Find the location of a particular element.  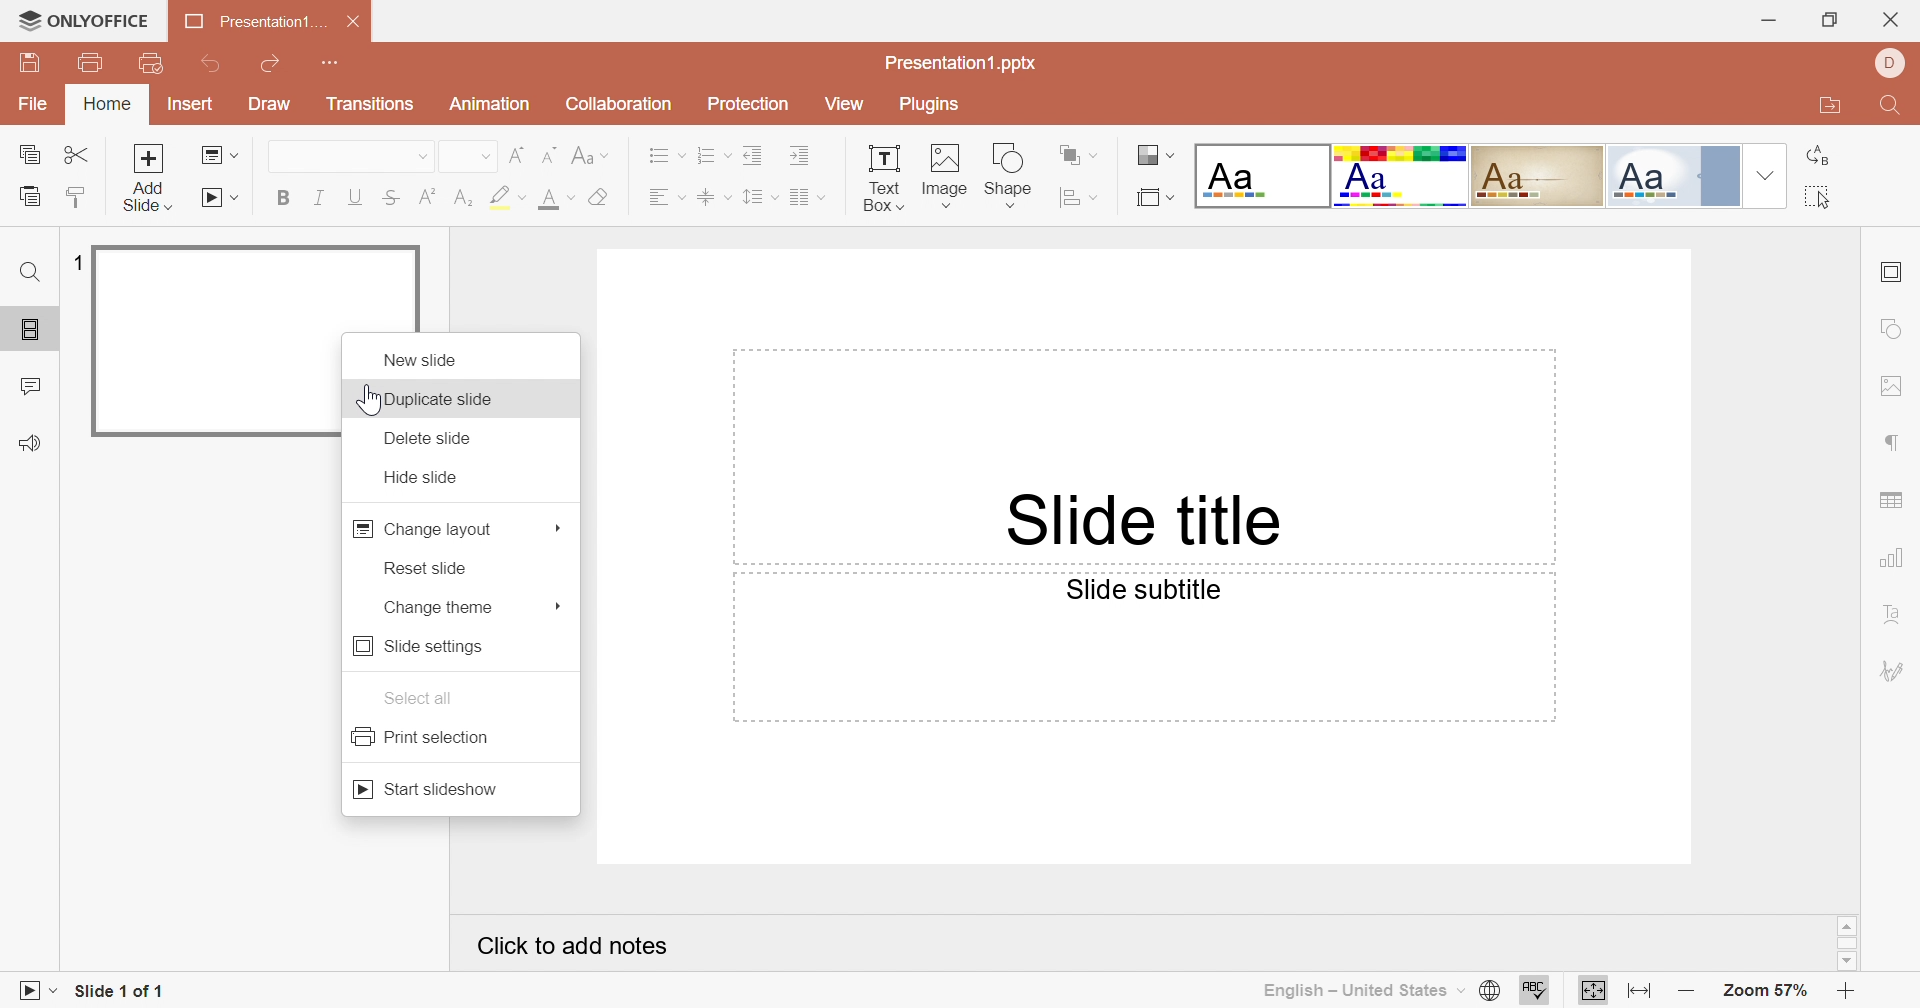

Protection is located at coordinates (750, 105).